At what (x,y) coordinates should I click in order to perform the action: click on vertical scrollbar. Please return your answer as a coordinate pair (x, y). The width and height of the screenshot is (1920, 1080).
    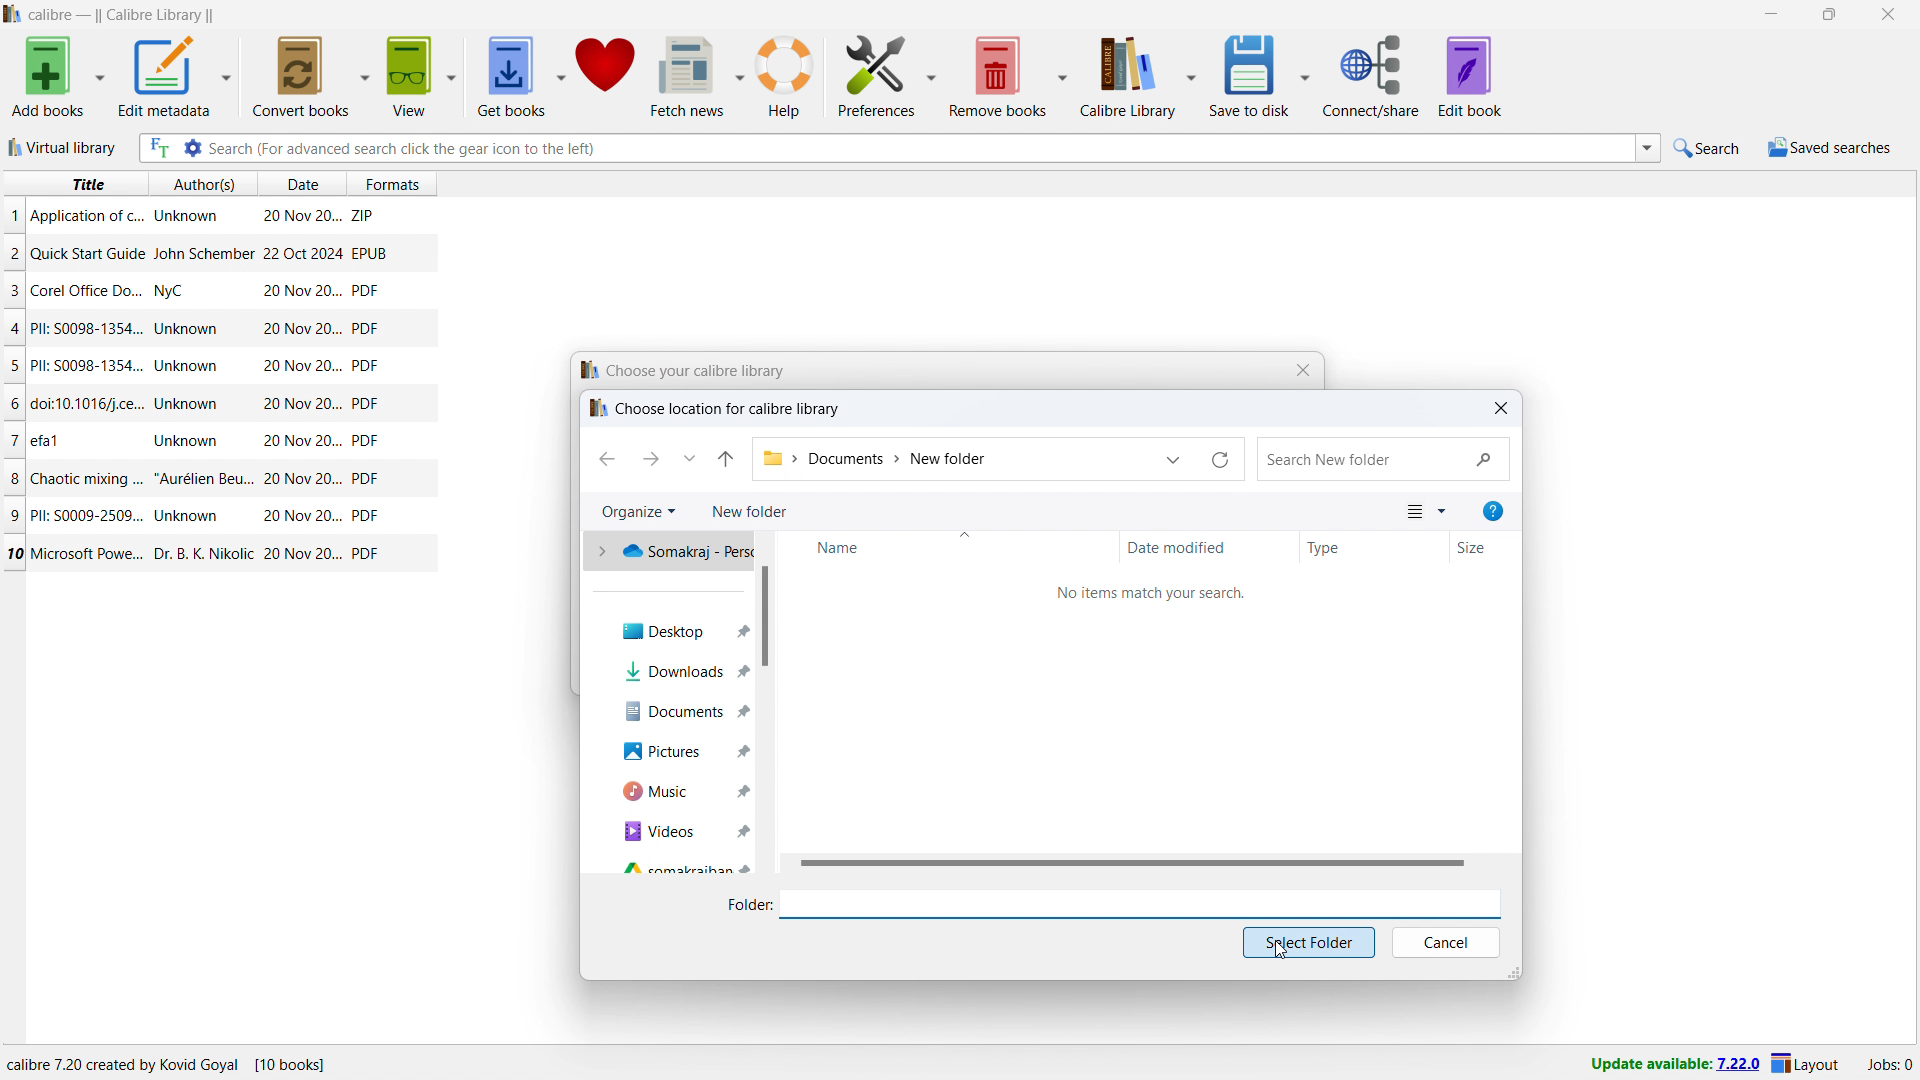
    Looking at the image, I should click on (766, 617).